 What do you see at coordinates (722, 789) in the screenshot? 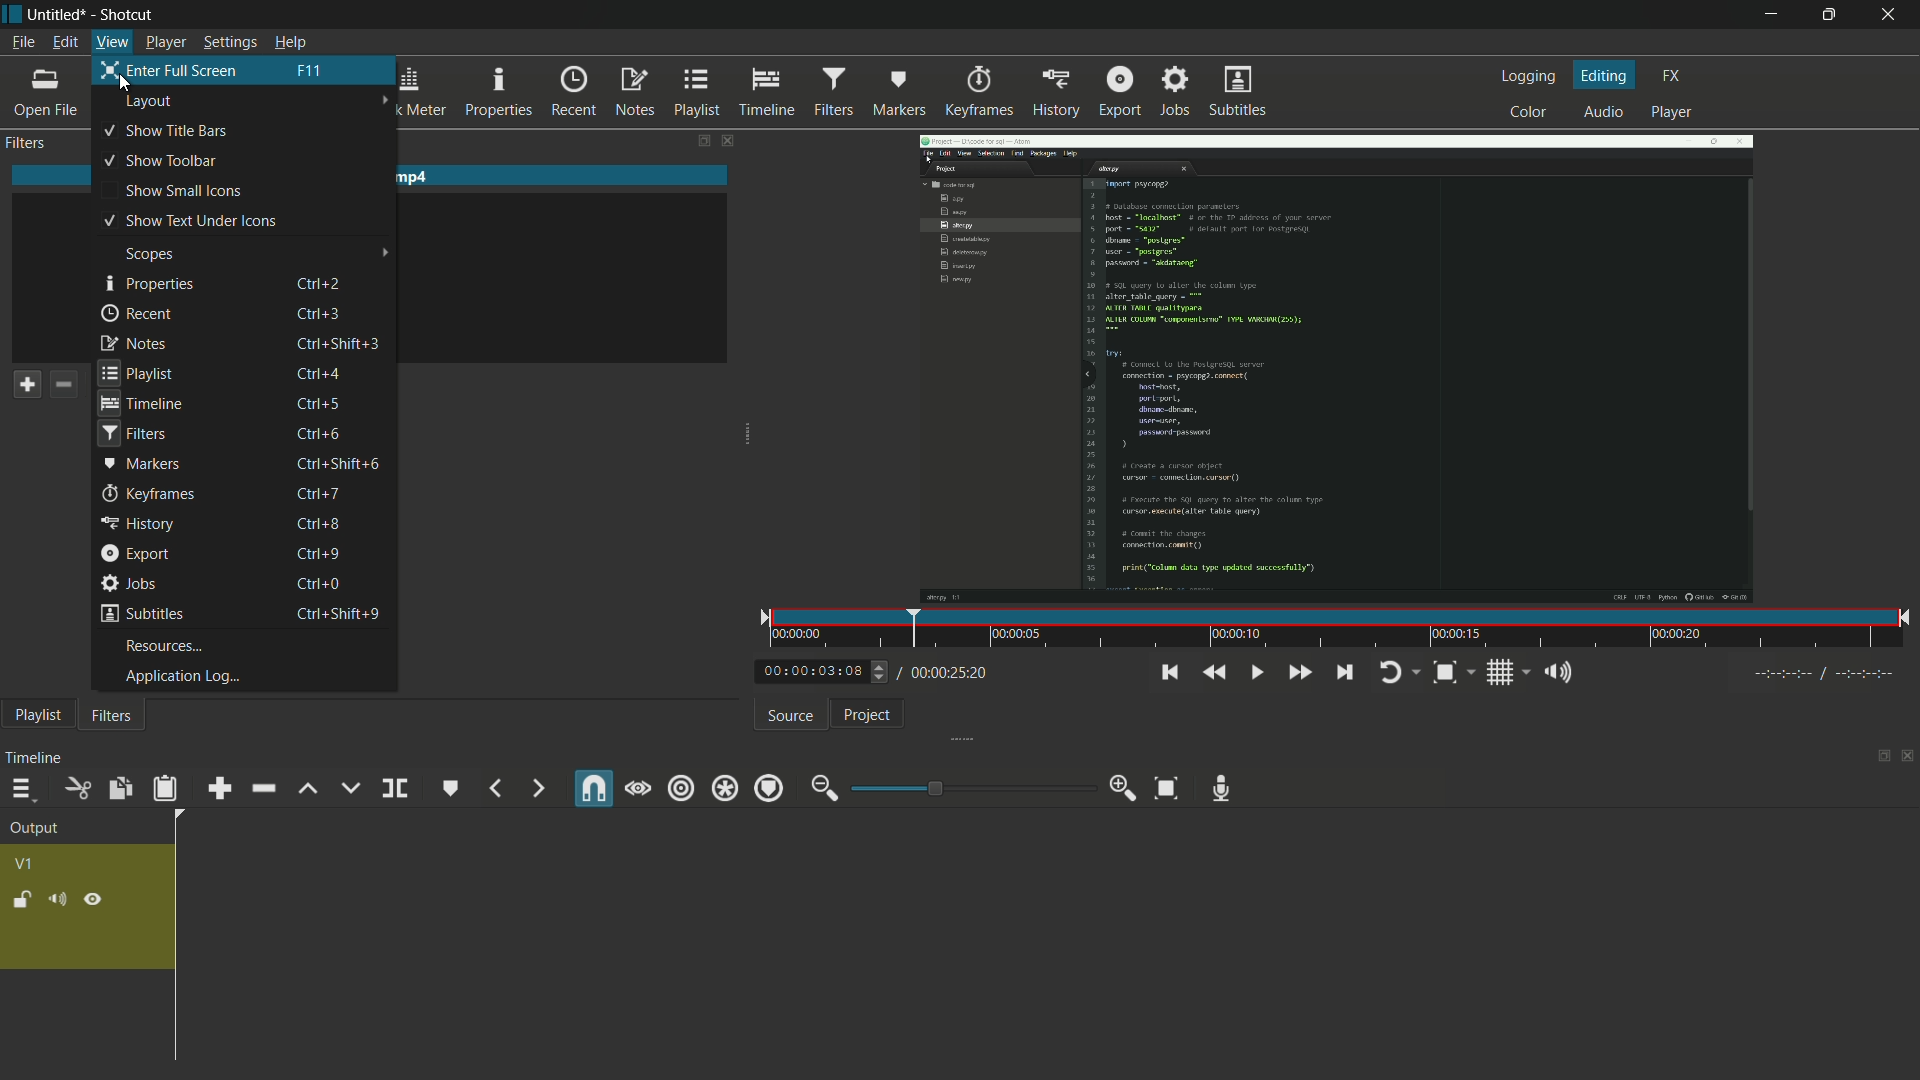
I see `ripple all track` at bounding box center [722, 789].